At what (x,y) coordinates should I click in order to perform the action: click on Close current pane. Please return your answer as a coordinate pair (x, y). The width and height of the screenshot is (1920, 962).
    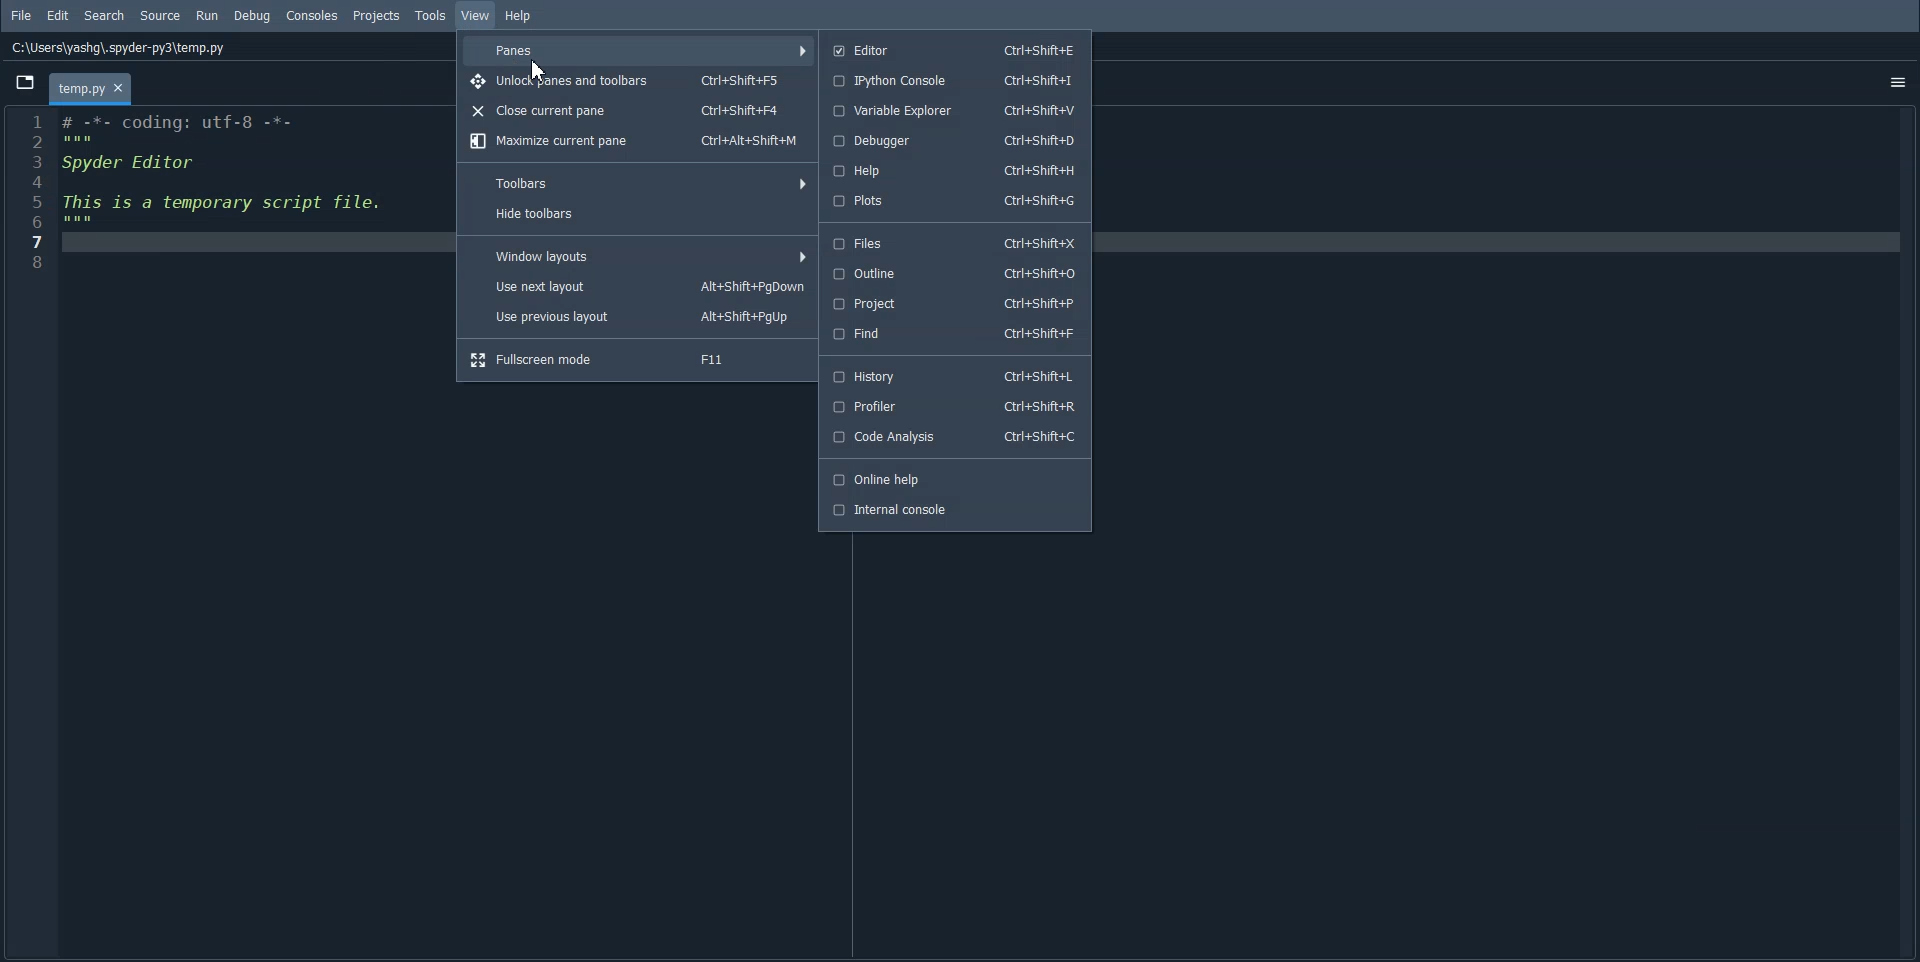
    Looking at the image, I should click on (635, 110).